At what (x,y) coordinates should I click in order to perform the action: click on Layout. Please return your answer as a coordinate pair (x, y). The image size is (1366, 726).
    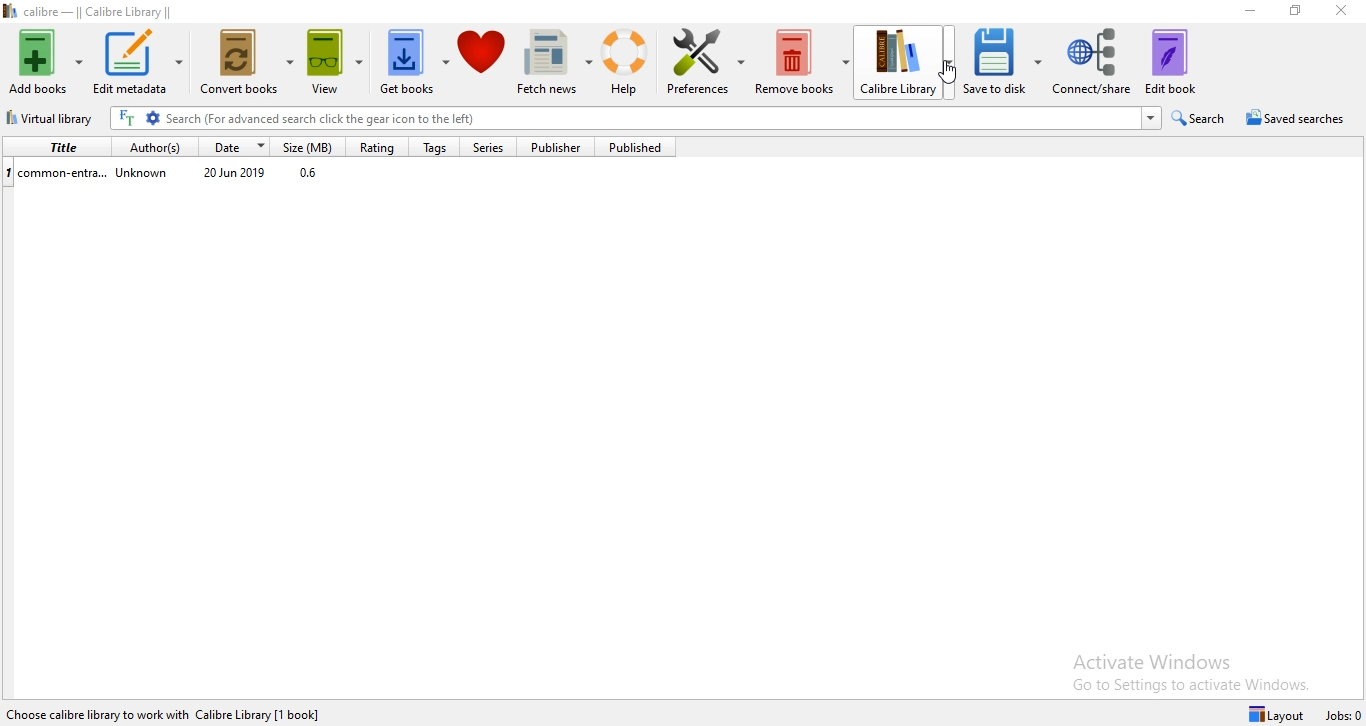
    Looking at the image, I should click on (1280, 713).